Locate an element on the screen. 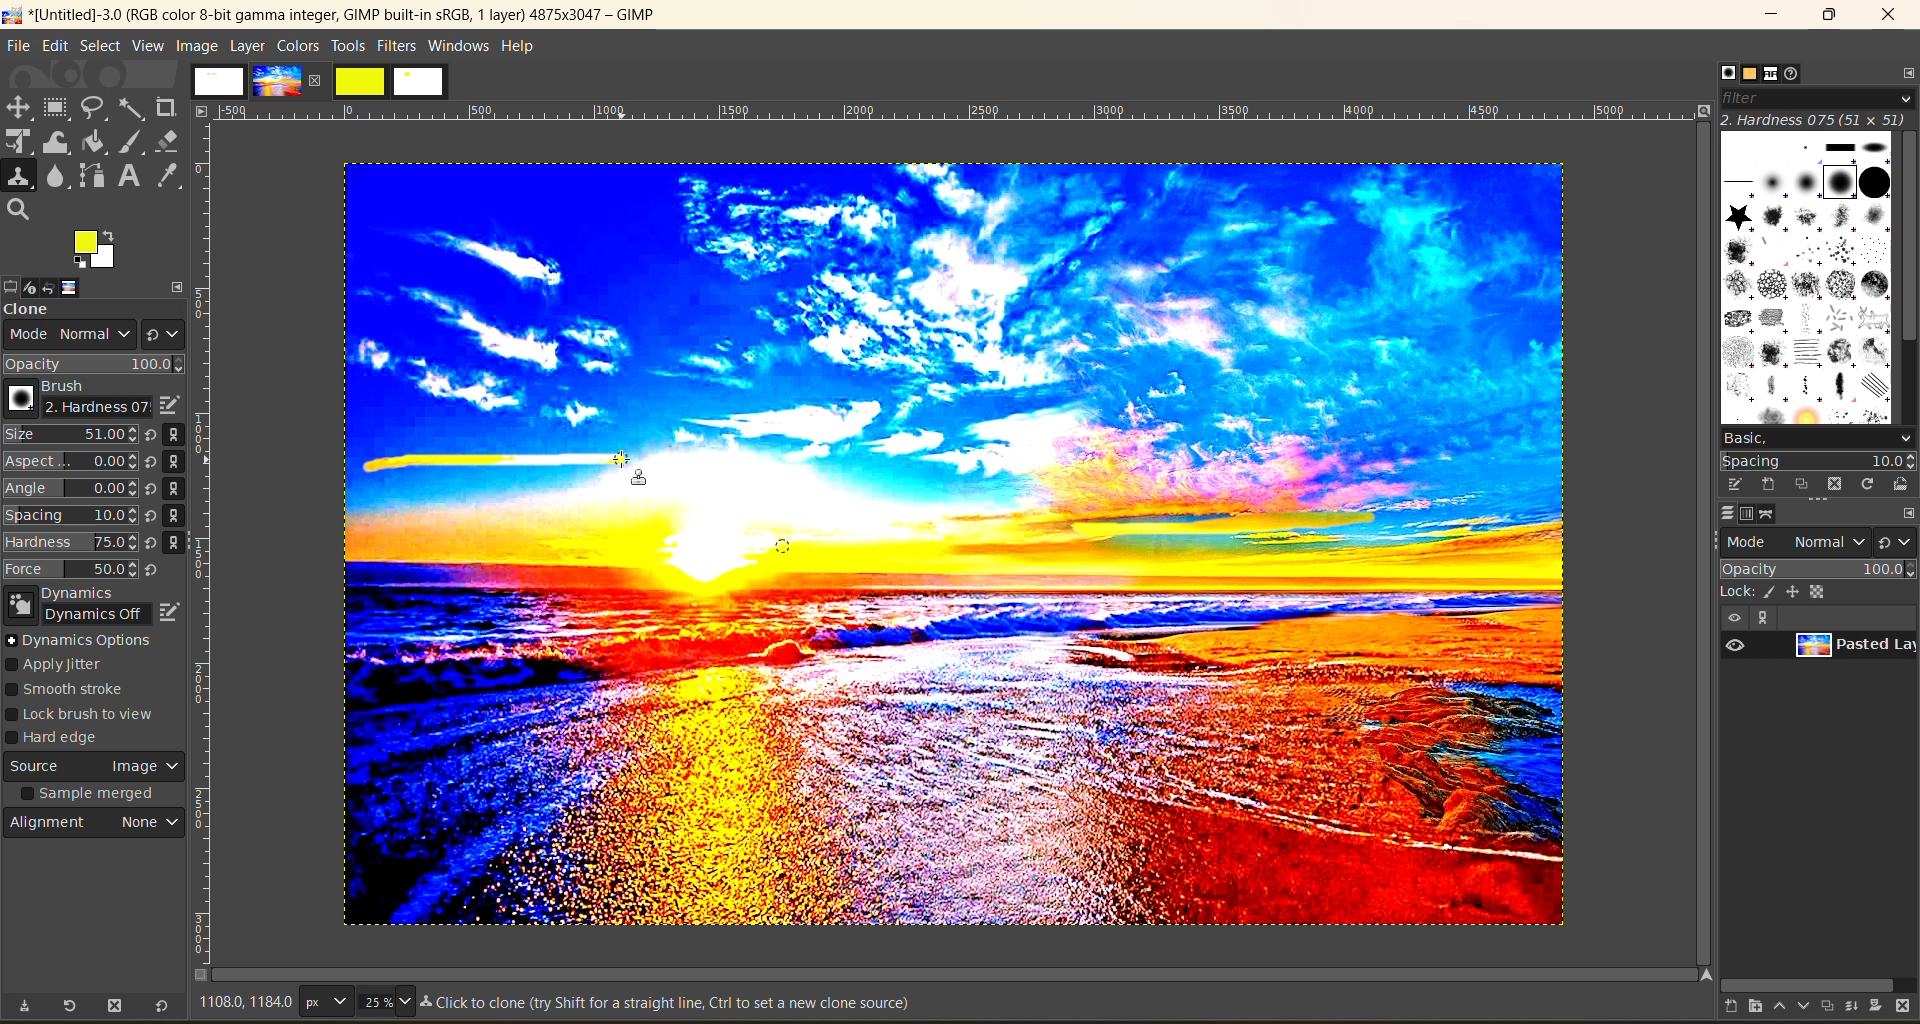  dynamics options is located at coordinates (85, 640).